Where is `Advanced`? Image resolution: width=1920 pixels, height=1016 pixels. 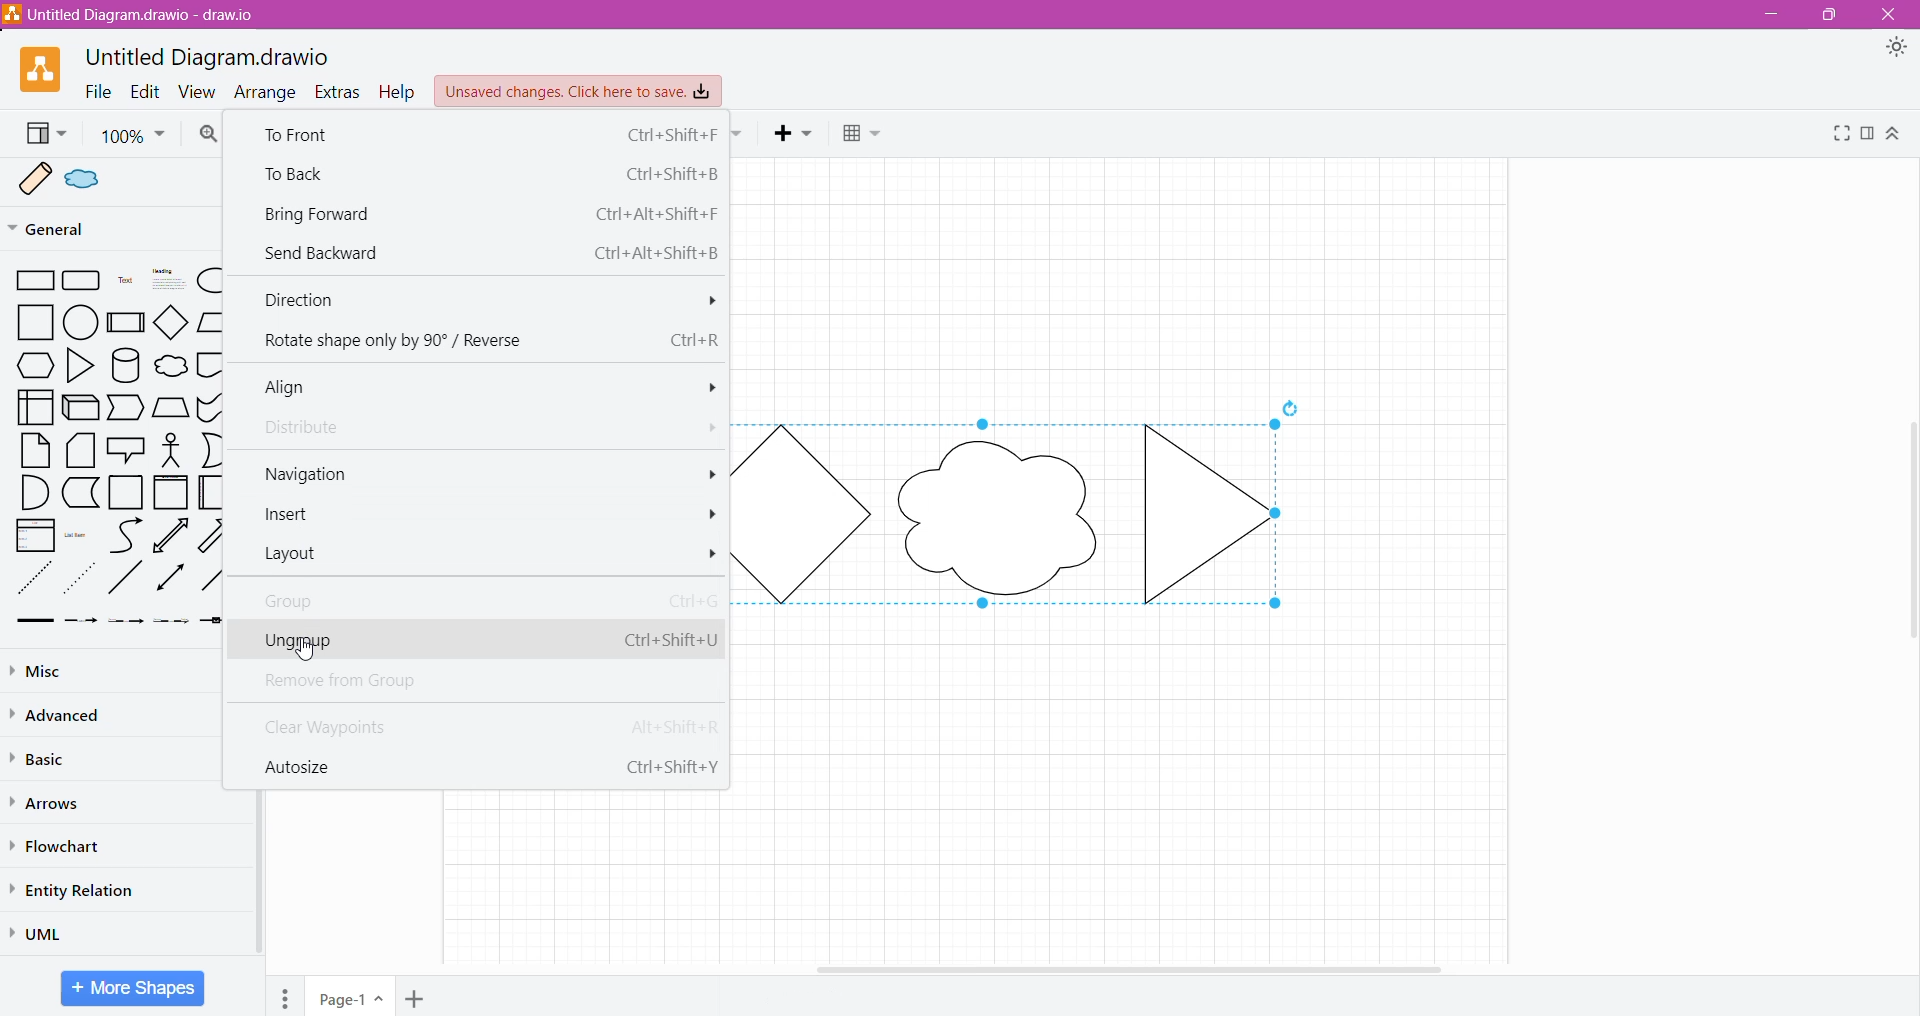
Advanced is located at coordinates (58, 715).